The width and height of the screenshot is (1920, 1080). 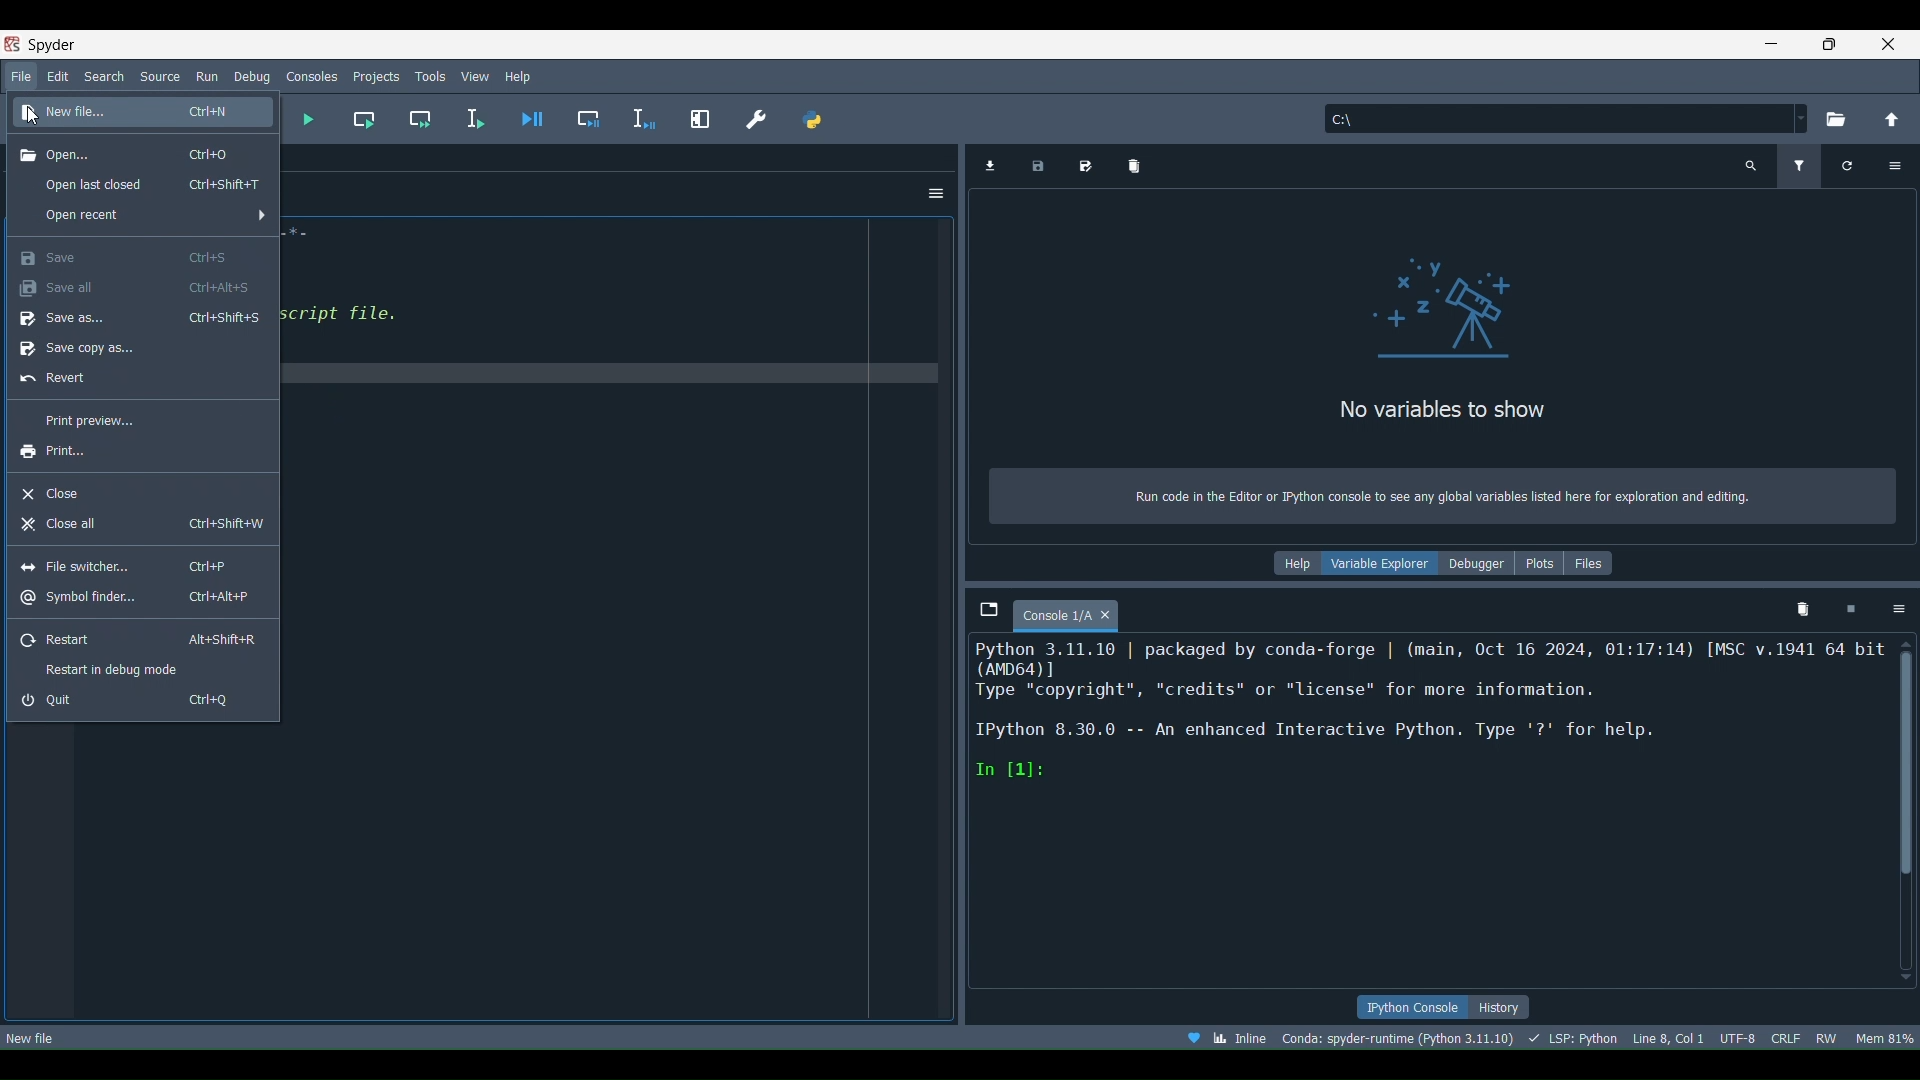 What do you see at coordinates (1086, 164) in the screenshot?
I see `Save data as` at bounding box center [1086, 164].